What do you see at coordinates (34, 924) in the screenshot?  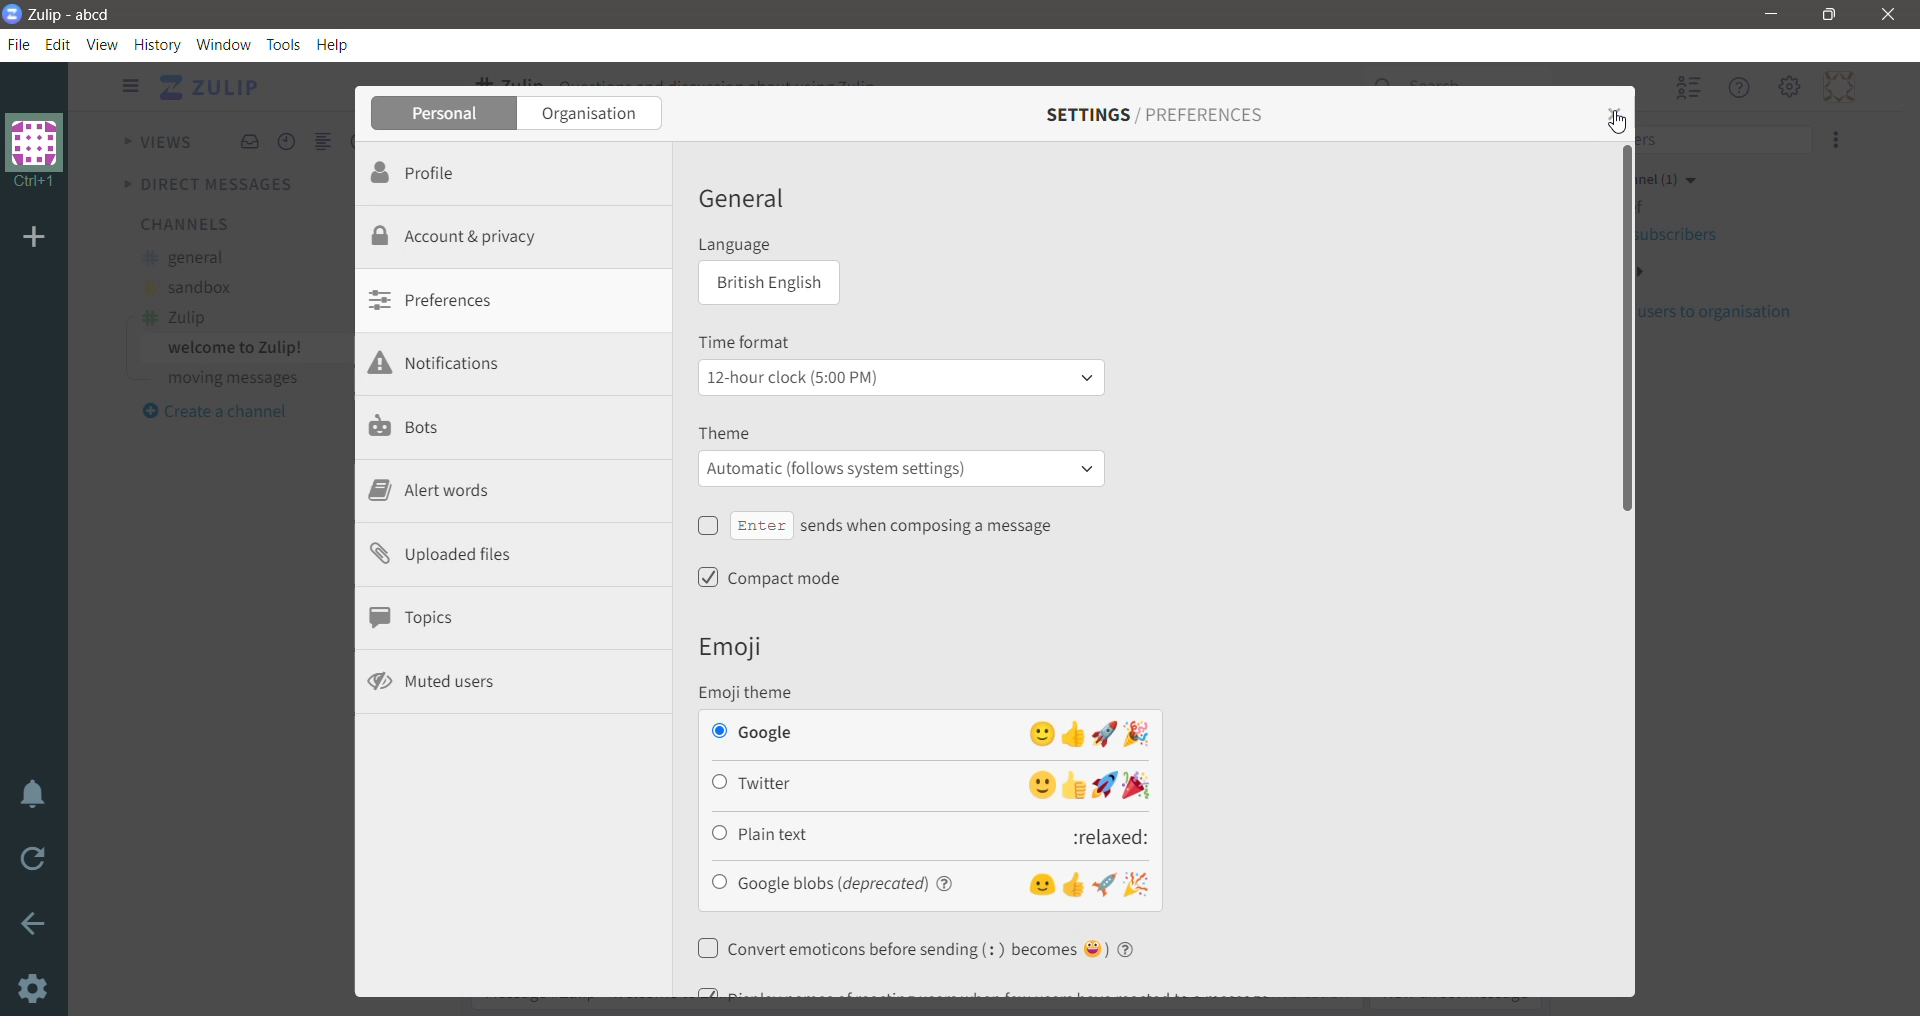 I see `Go back` at bounding box center [34, 924].